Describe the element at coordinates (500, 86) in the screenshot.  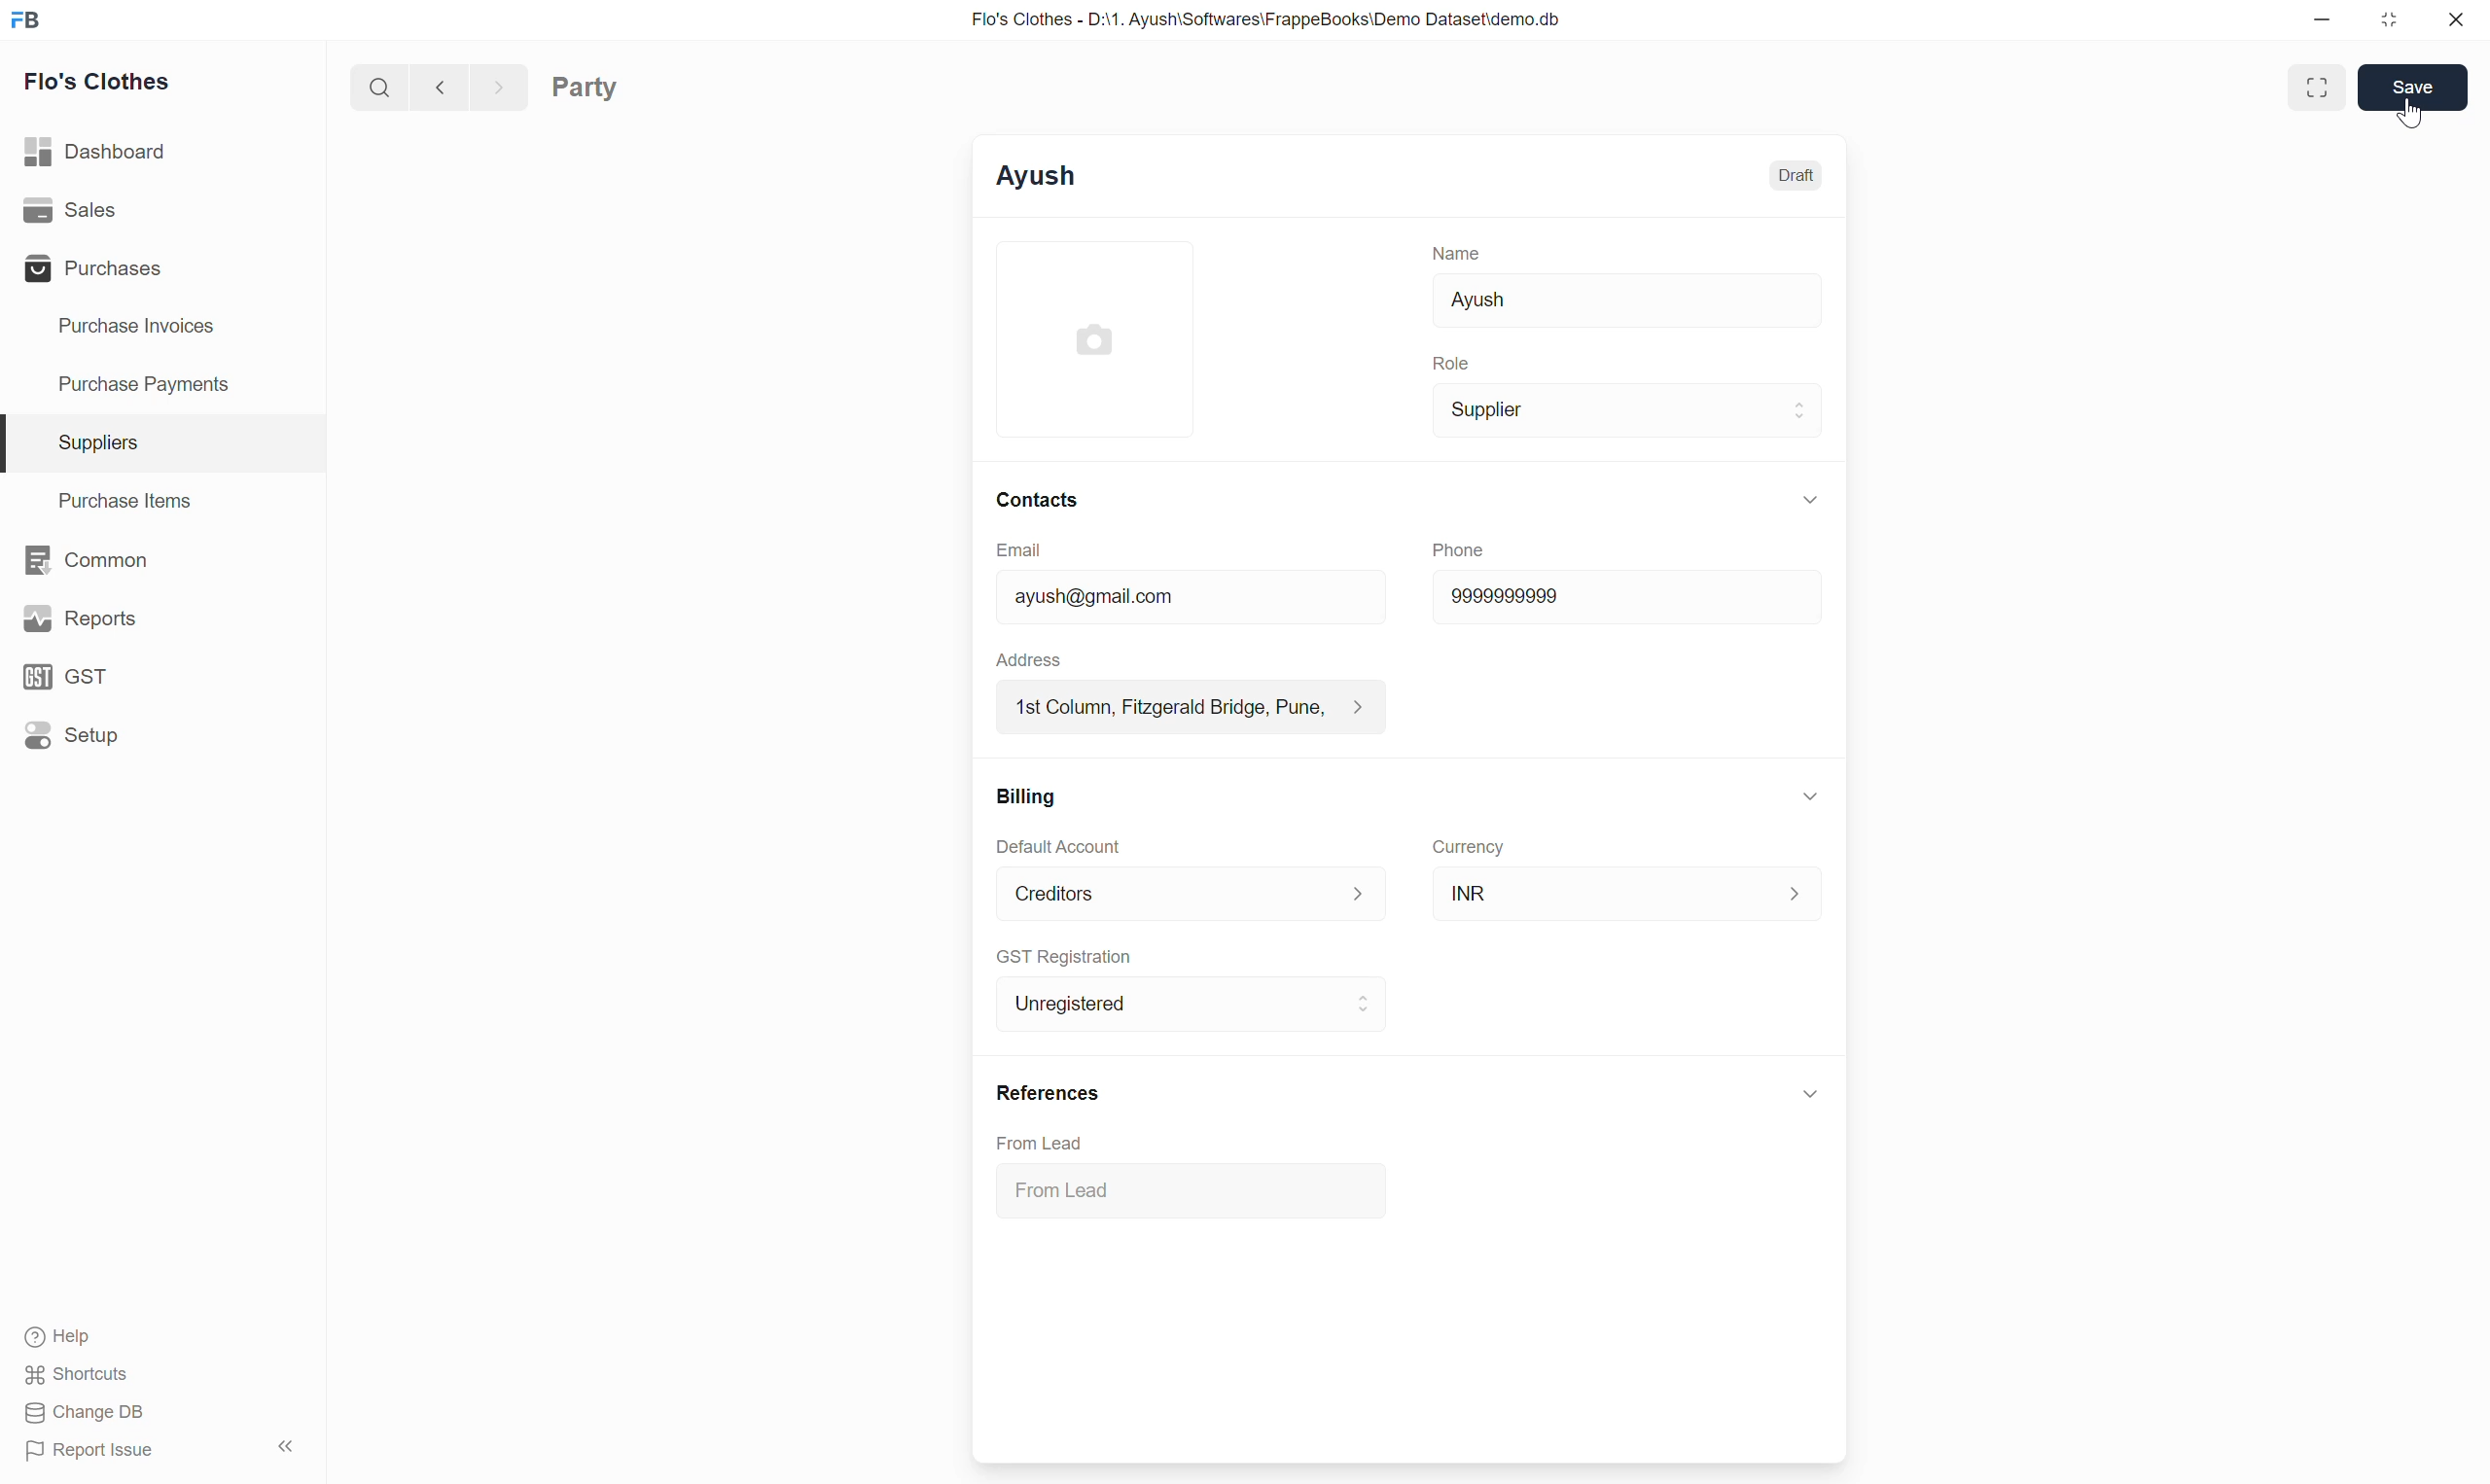
I see `Next` at that location.